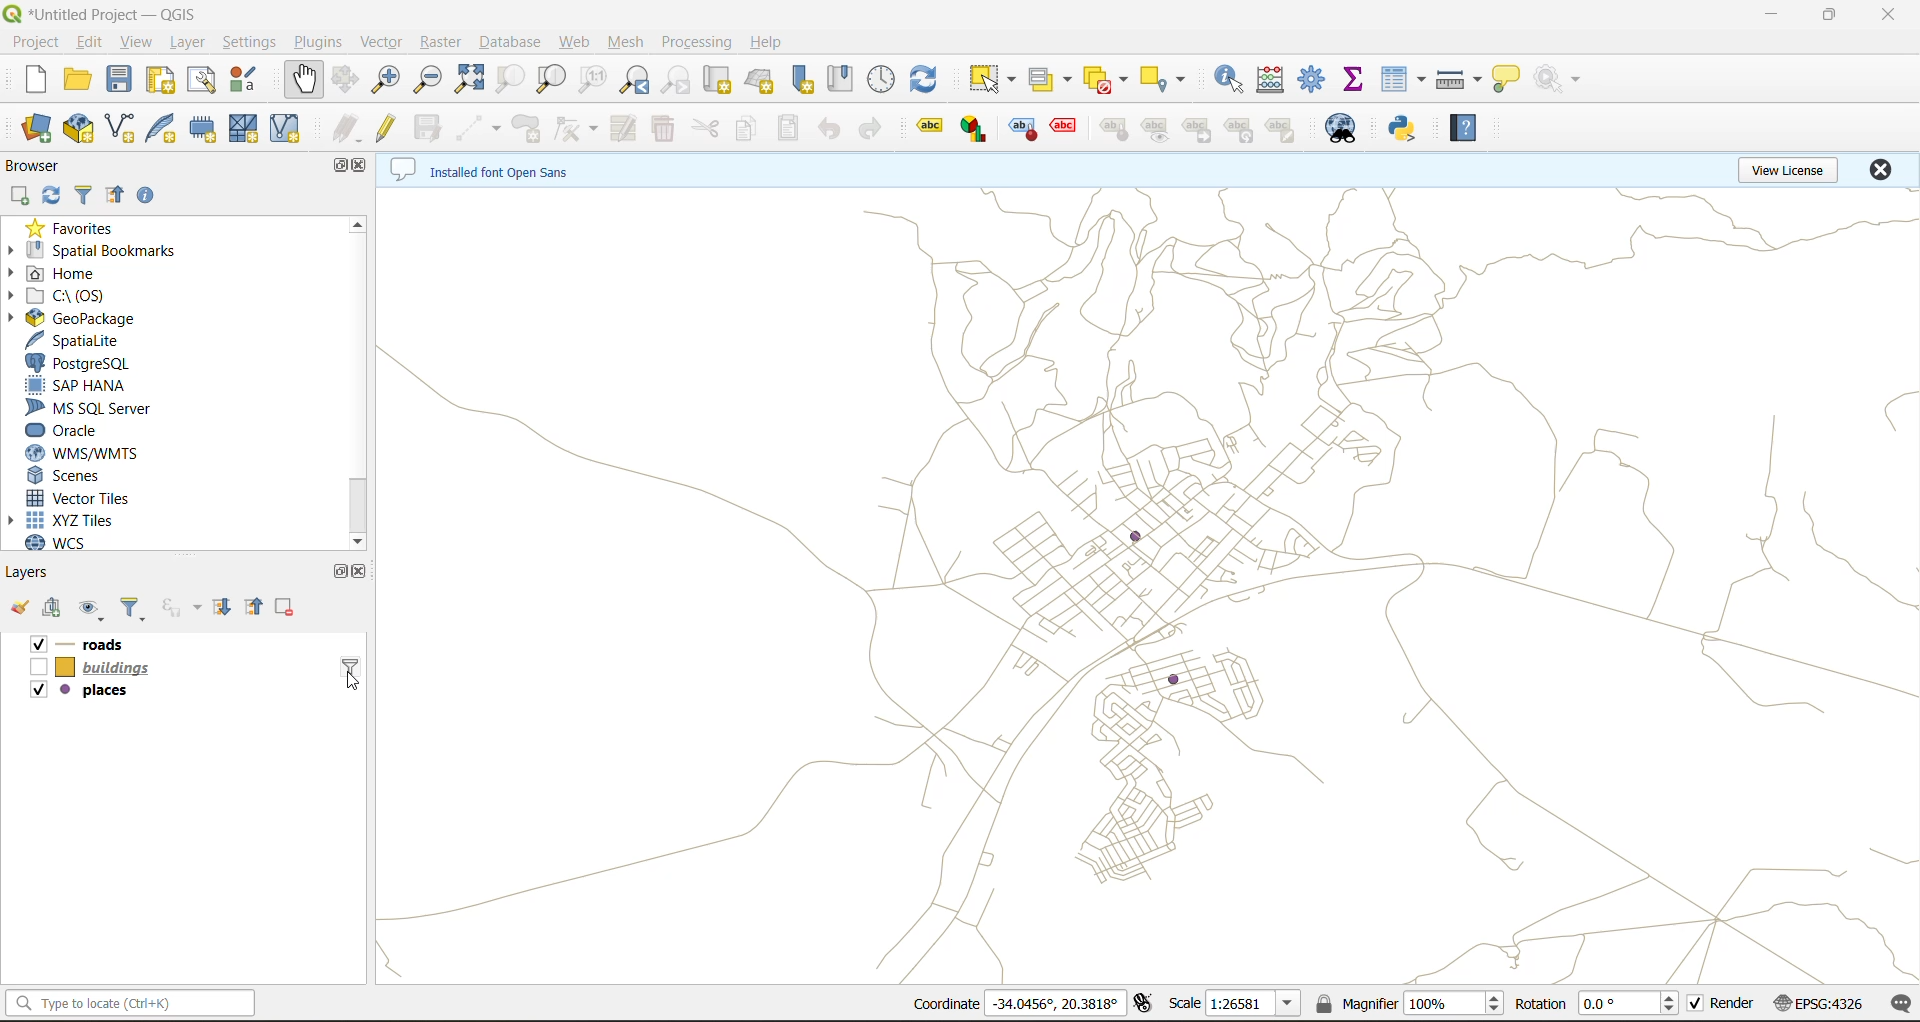 The width and height of the screenshot is (1920, 1022). Describe the element at coordinates (1473, 132) in the screenshot. I see `help` at that location.